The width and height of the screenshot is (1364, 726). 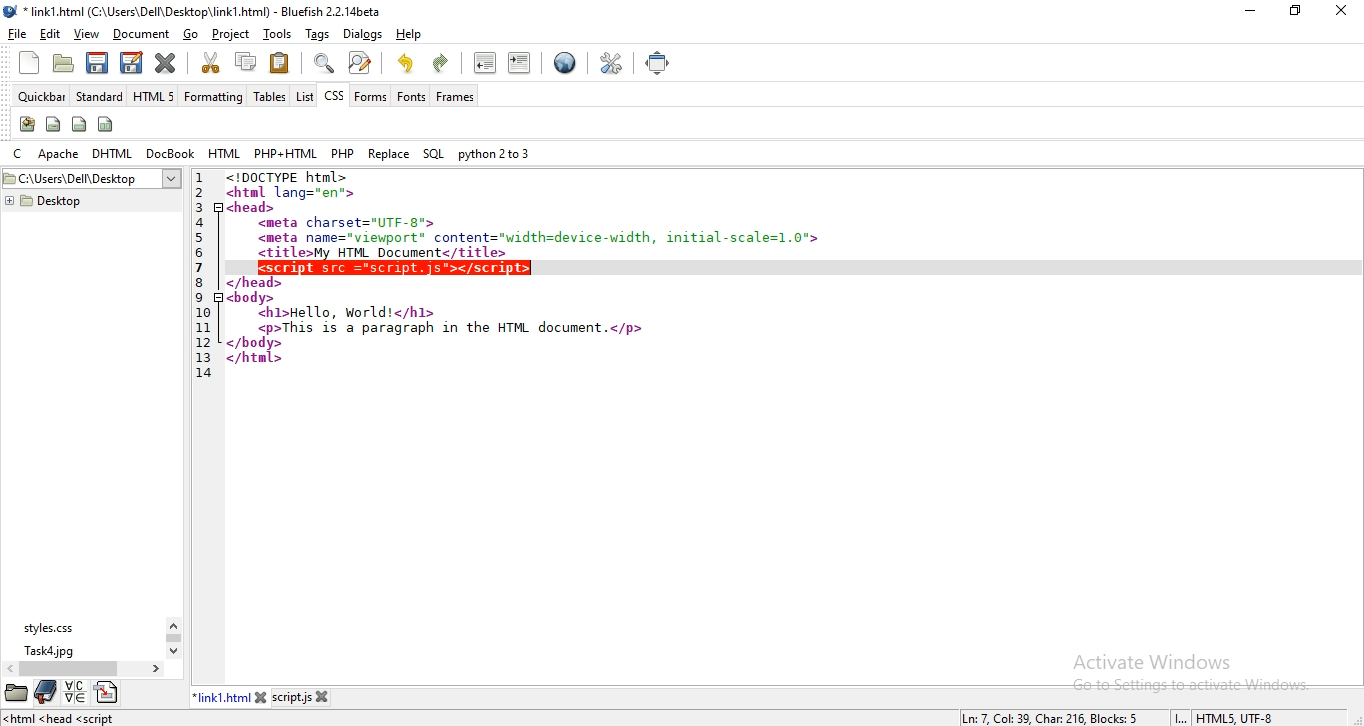 What do you see at coordinates (173, 638) in the screenshot?
I see `scroll bar` at bounding box center [173, 638].